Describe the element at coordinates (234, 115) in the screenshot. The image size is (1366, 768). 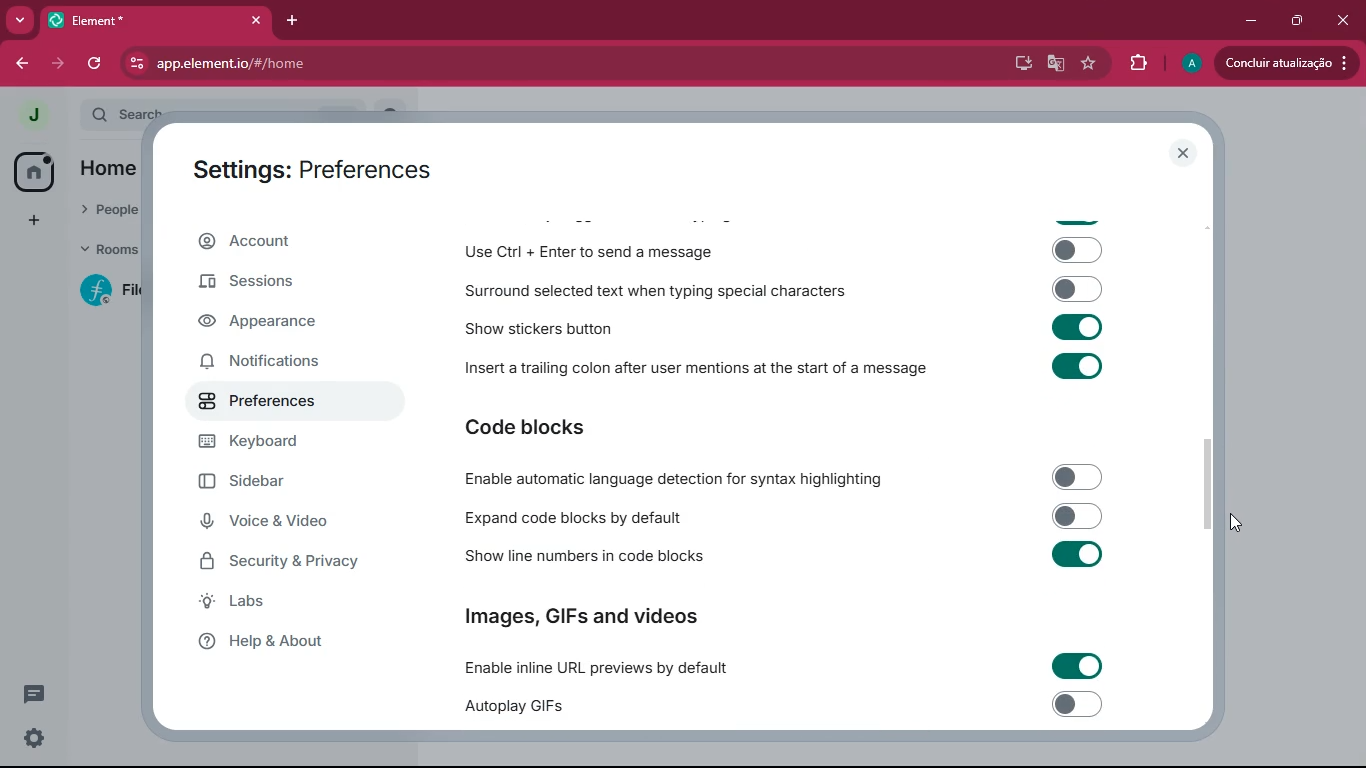
I see `search ctrl k` at that location.